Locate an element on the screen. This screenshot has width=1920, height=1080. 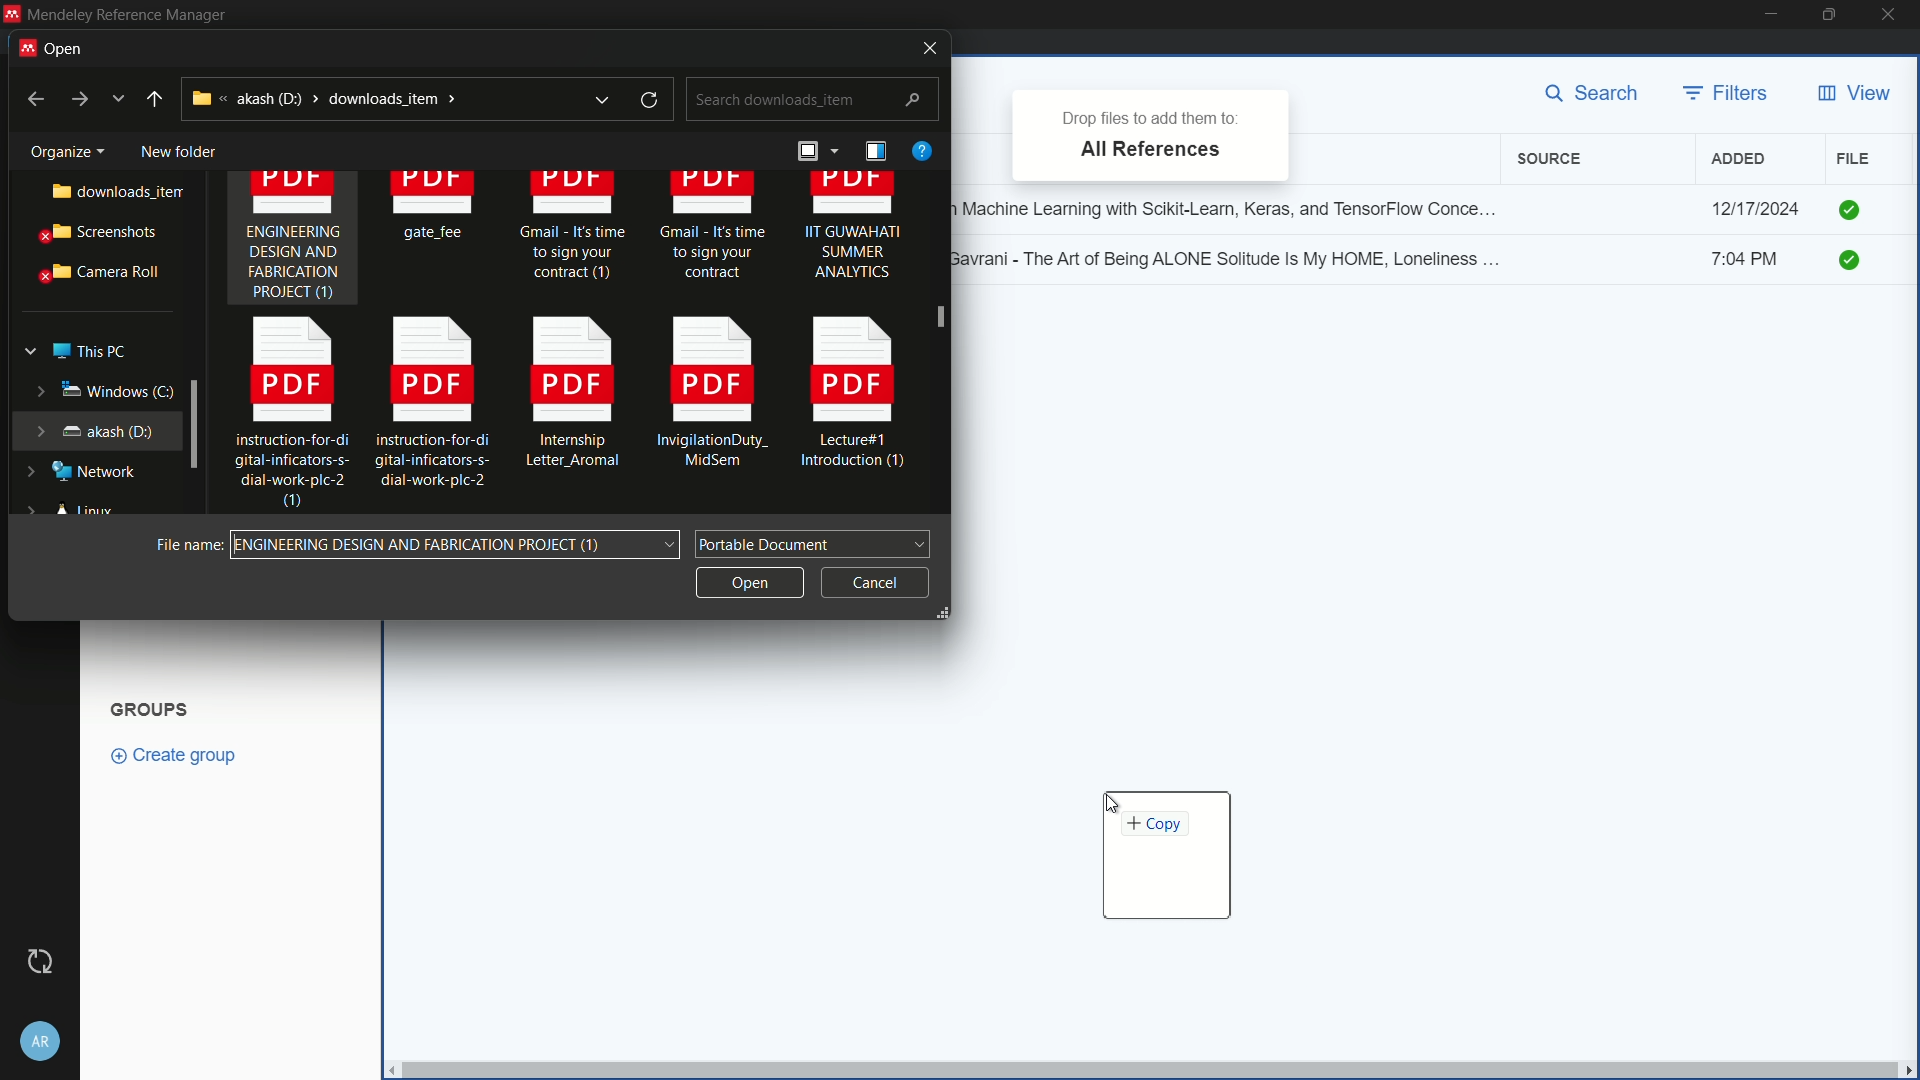
account settings is located at coordinates (41, 1037).